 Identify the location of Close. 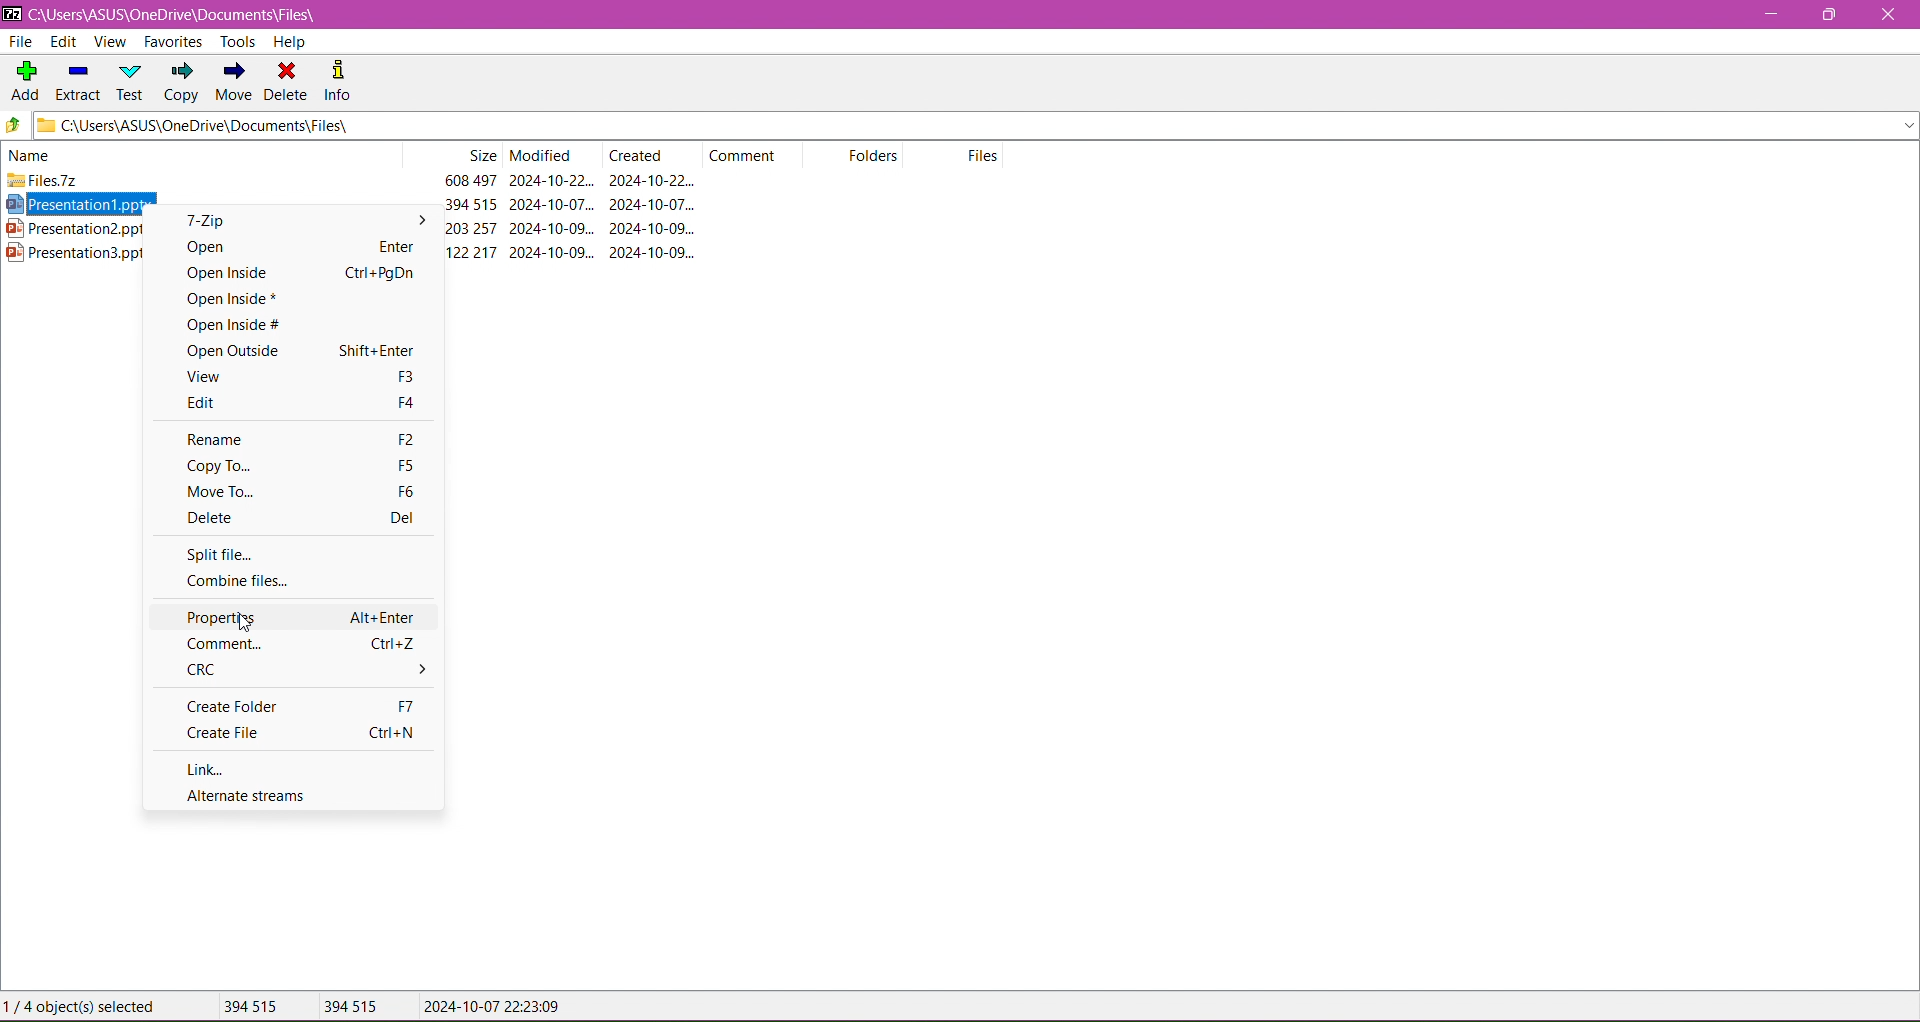
(1887, 18).